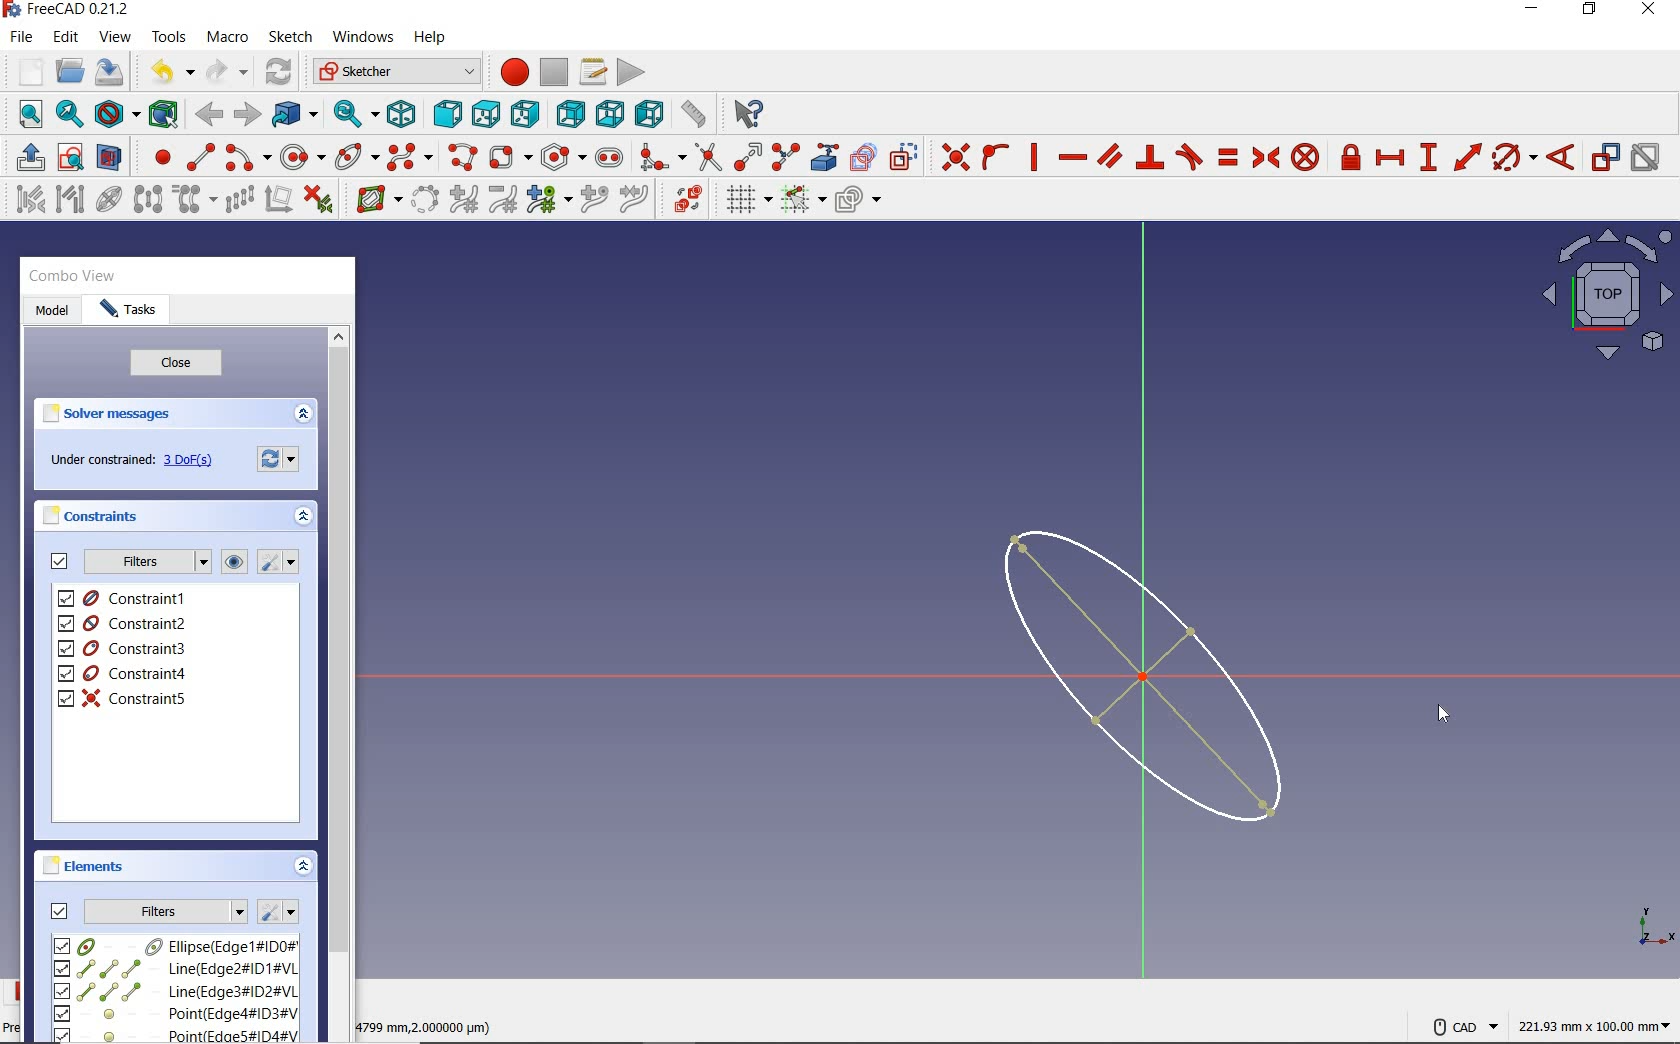 The image size is (1680, 1044). Describe the element at coordinates (137, 461) in the screenshot. I see `under constrained` at that location.